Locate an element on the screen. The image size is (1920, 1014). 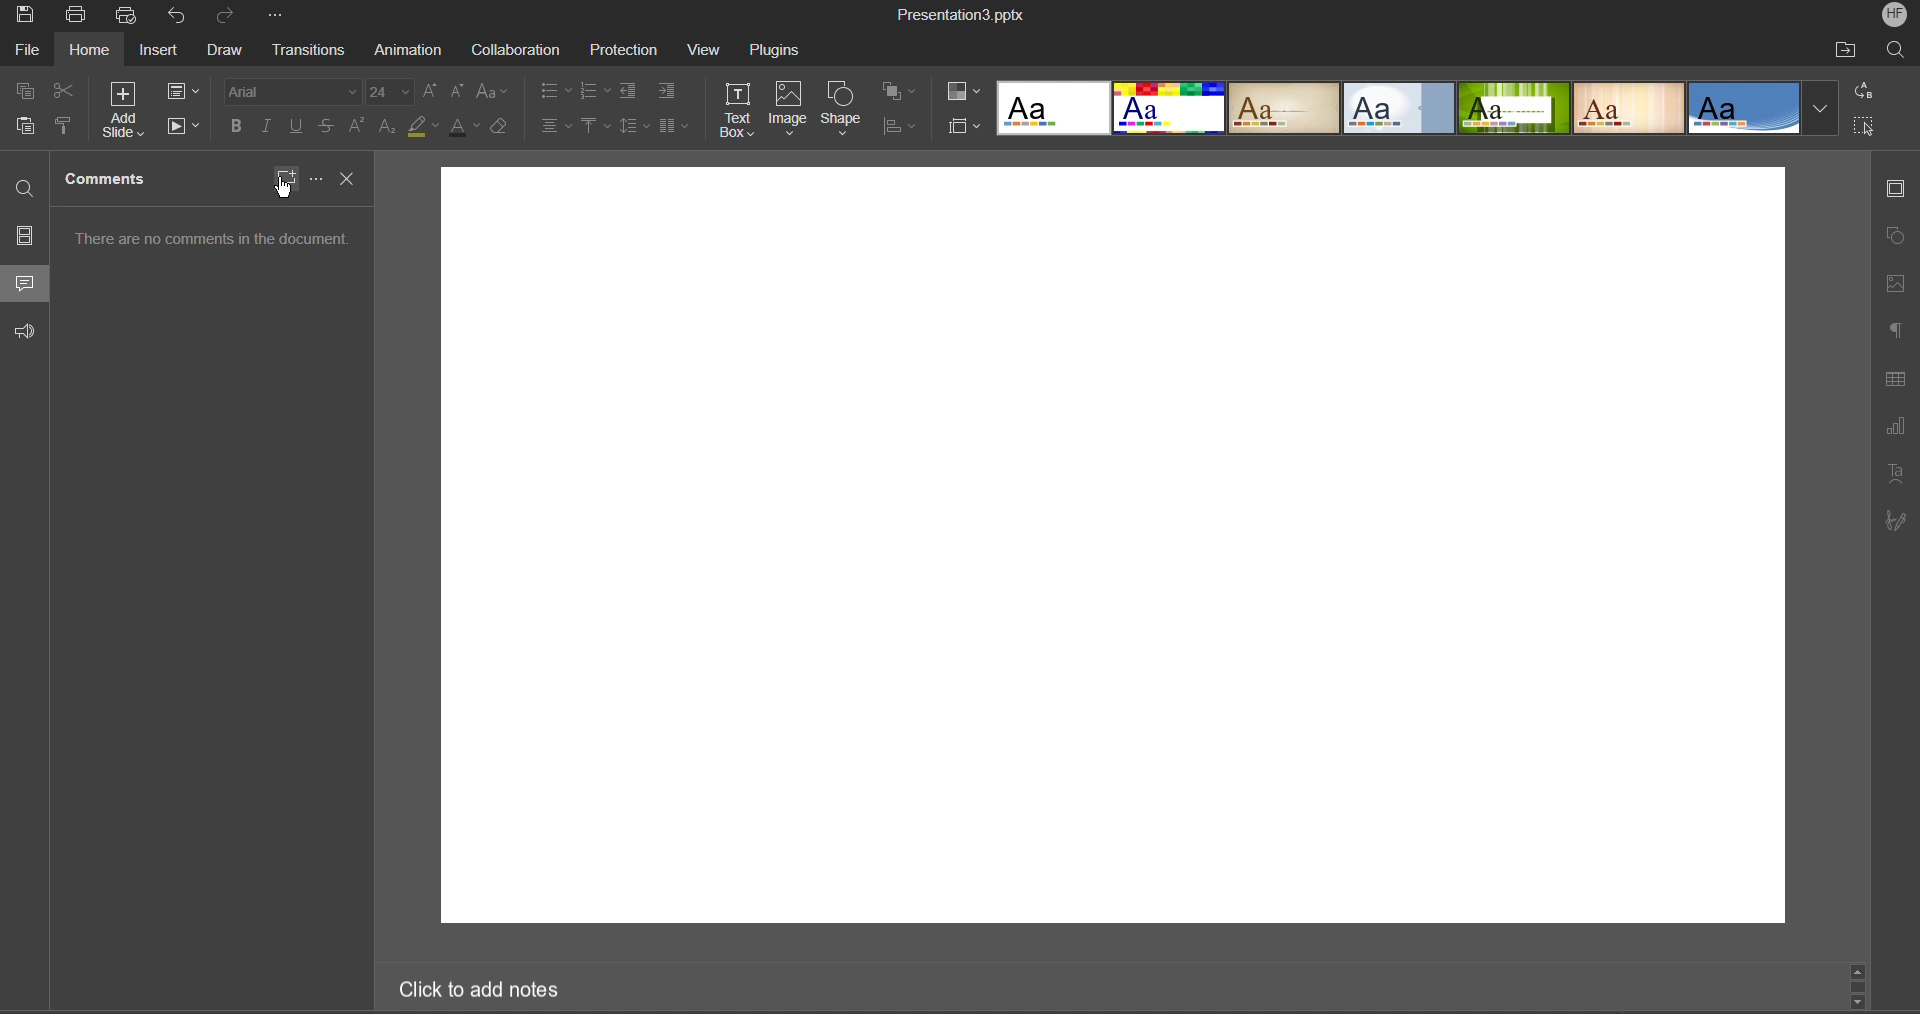
Select All  is located at coordinates (1865, 127).